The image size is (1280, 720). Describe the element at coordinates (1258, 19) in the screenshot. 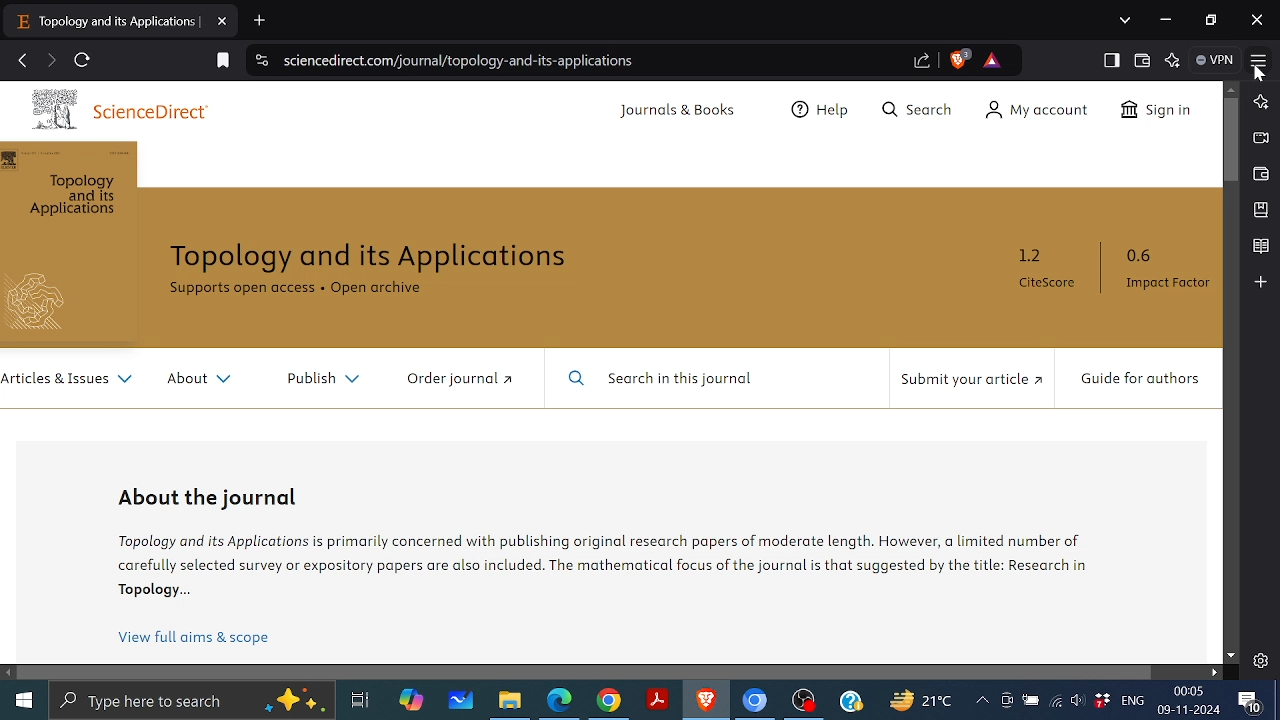

I see `Close window` at that location.